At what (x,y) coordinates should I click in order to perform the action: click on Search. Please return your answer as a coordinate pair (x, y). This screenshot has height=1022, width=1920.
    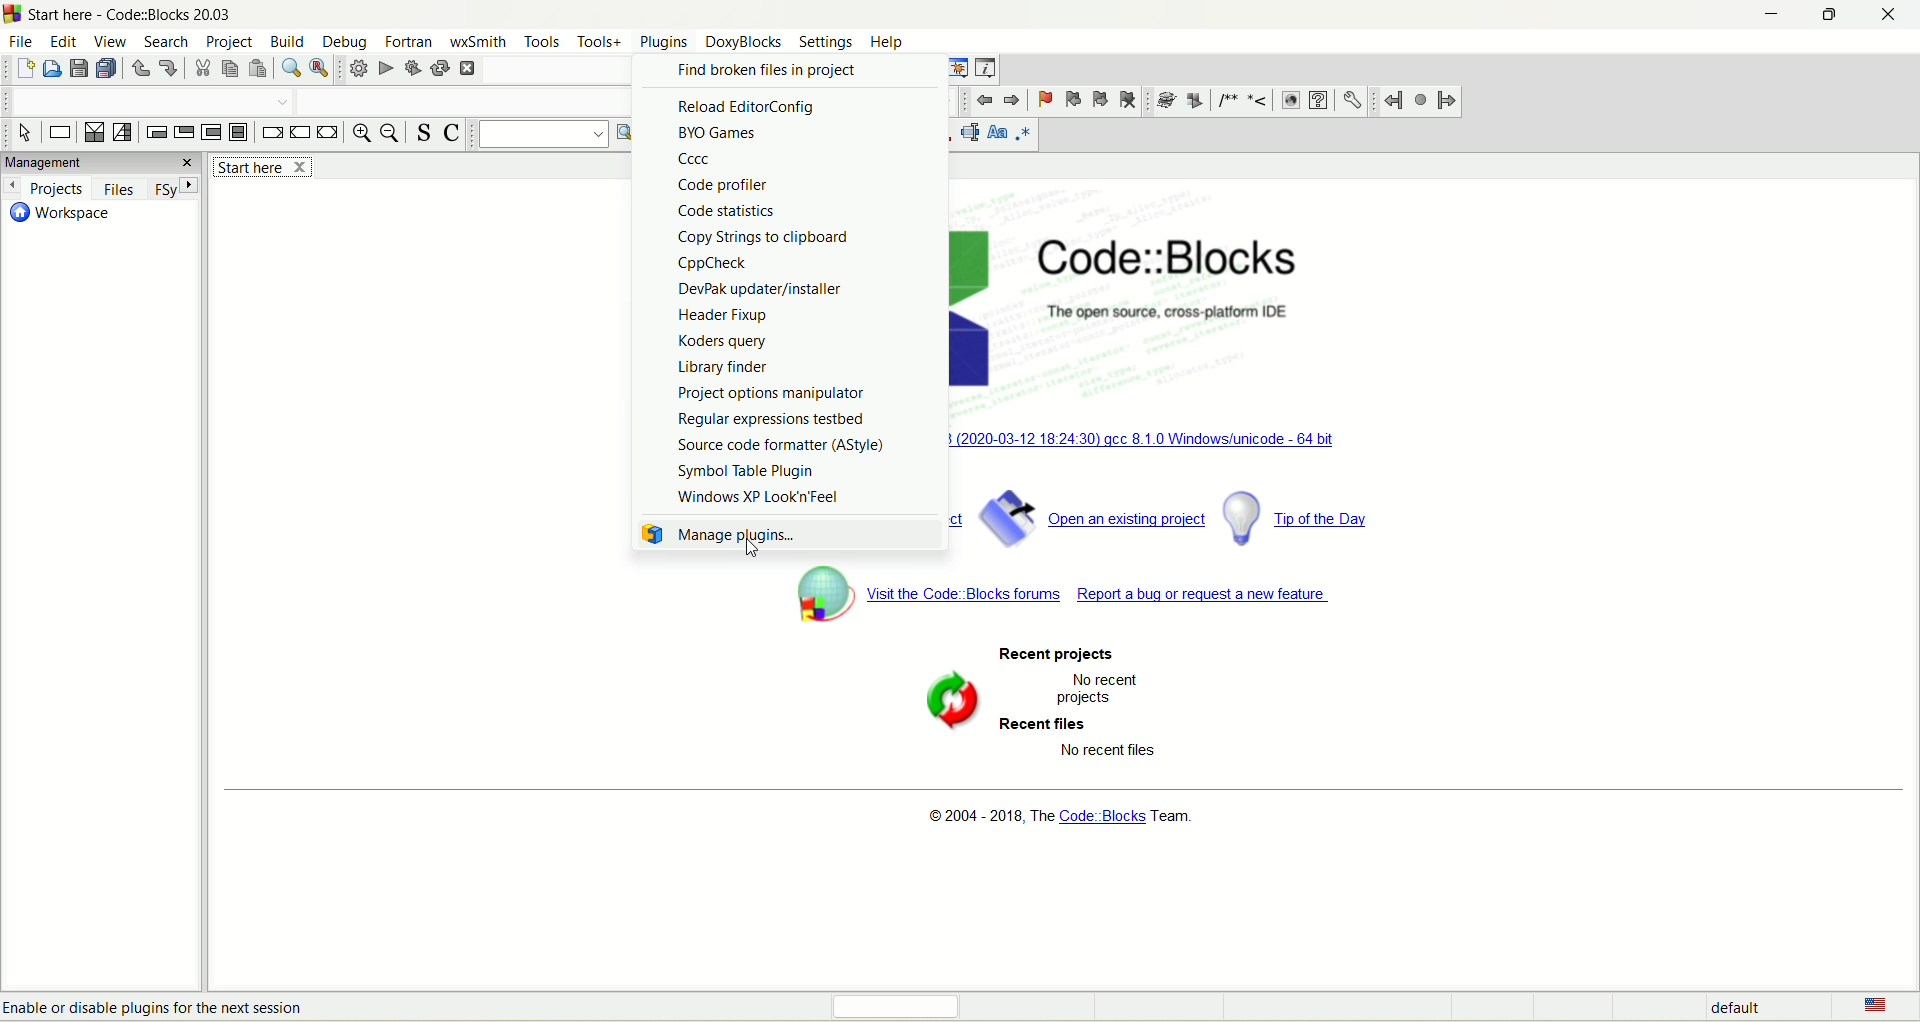
    Looking at the image, I should click on (556, 69).